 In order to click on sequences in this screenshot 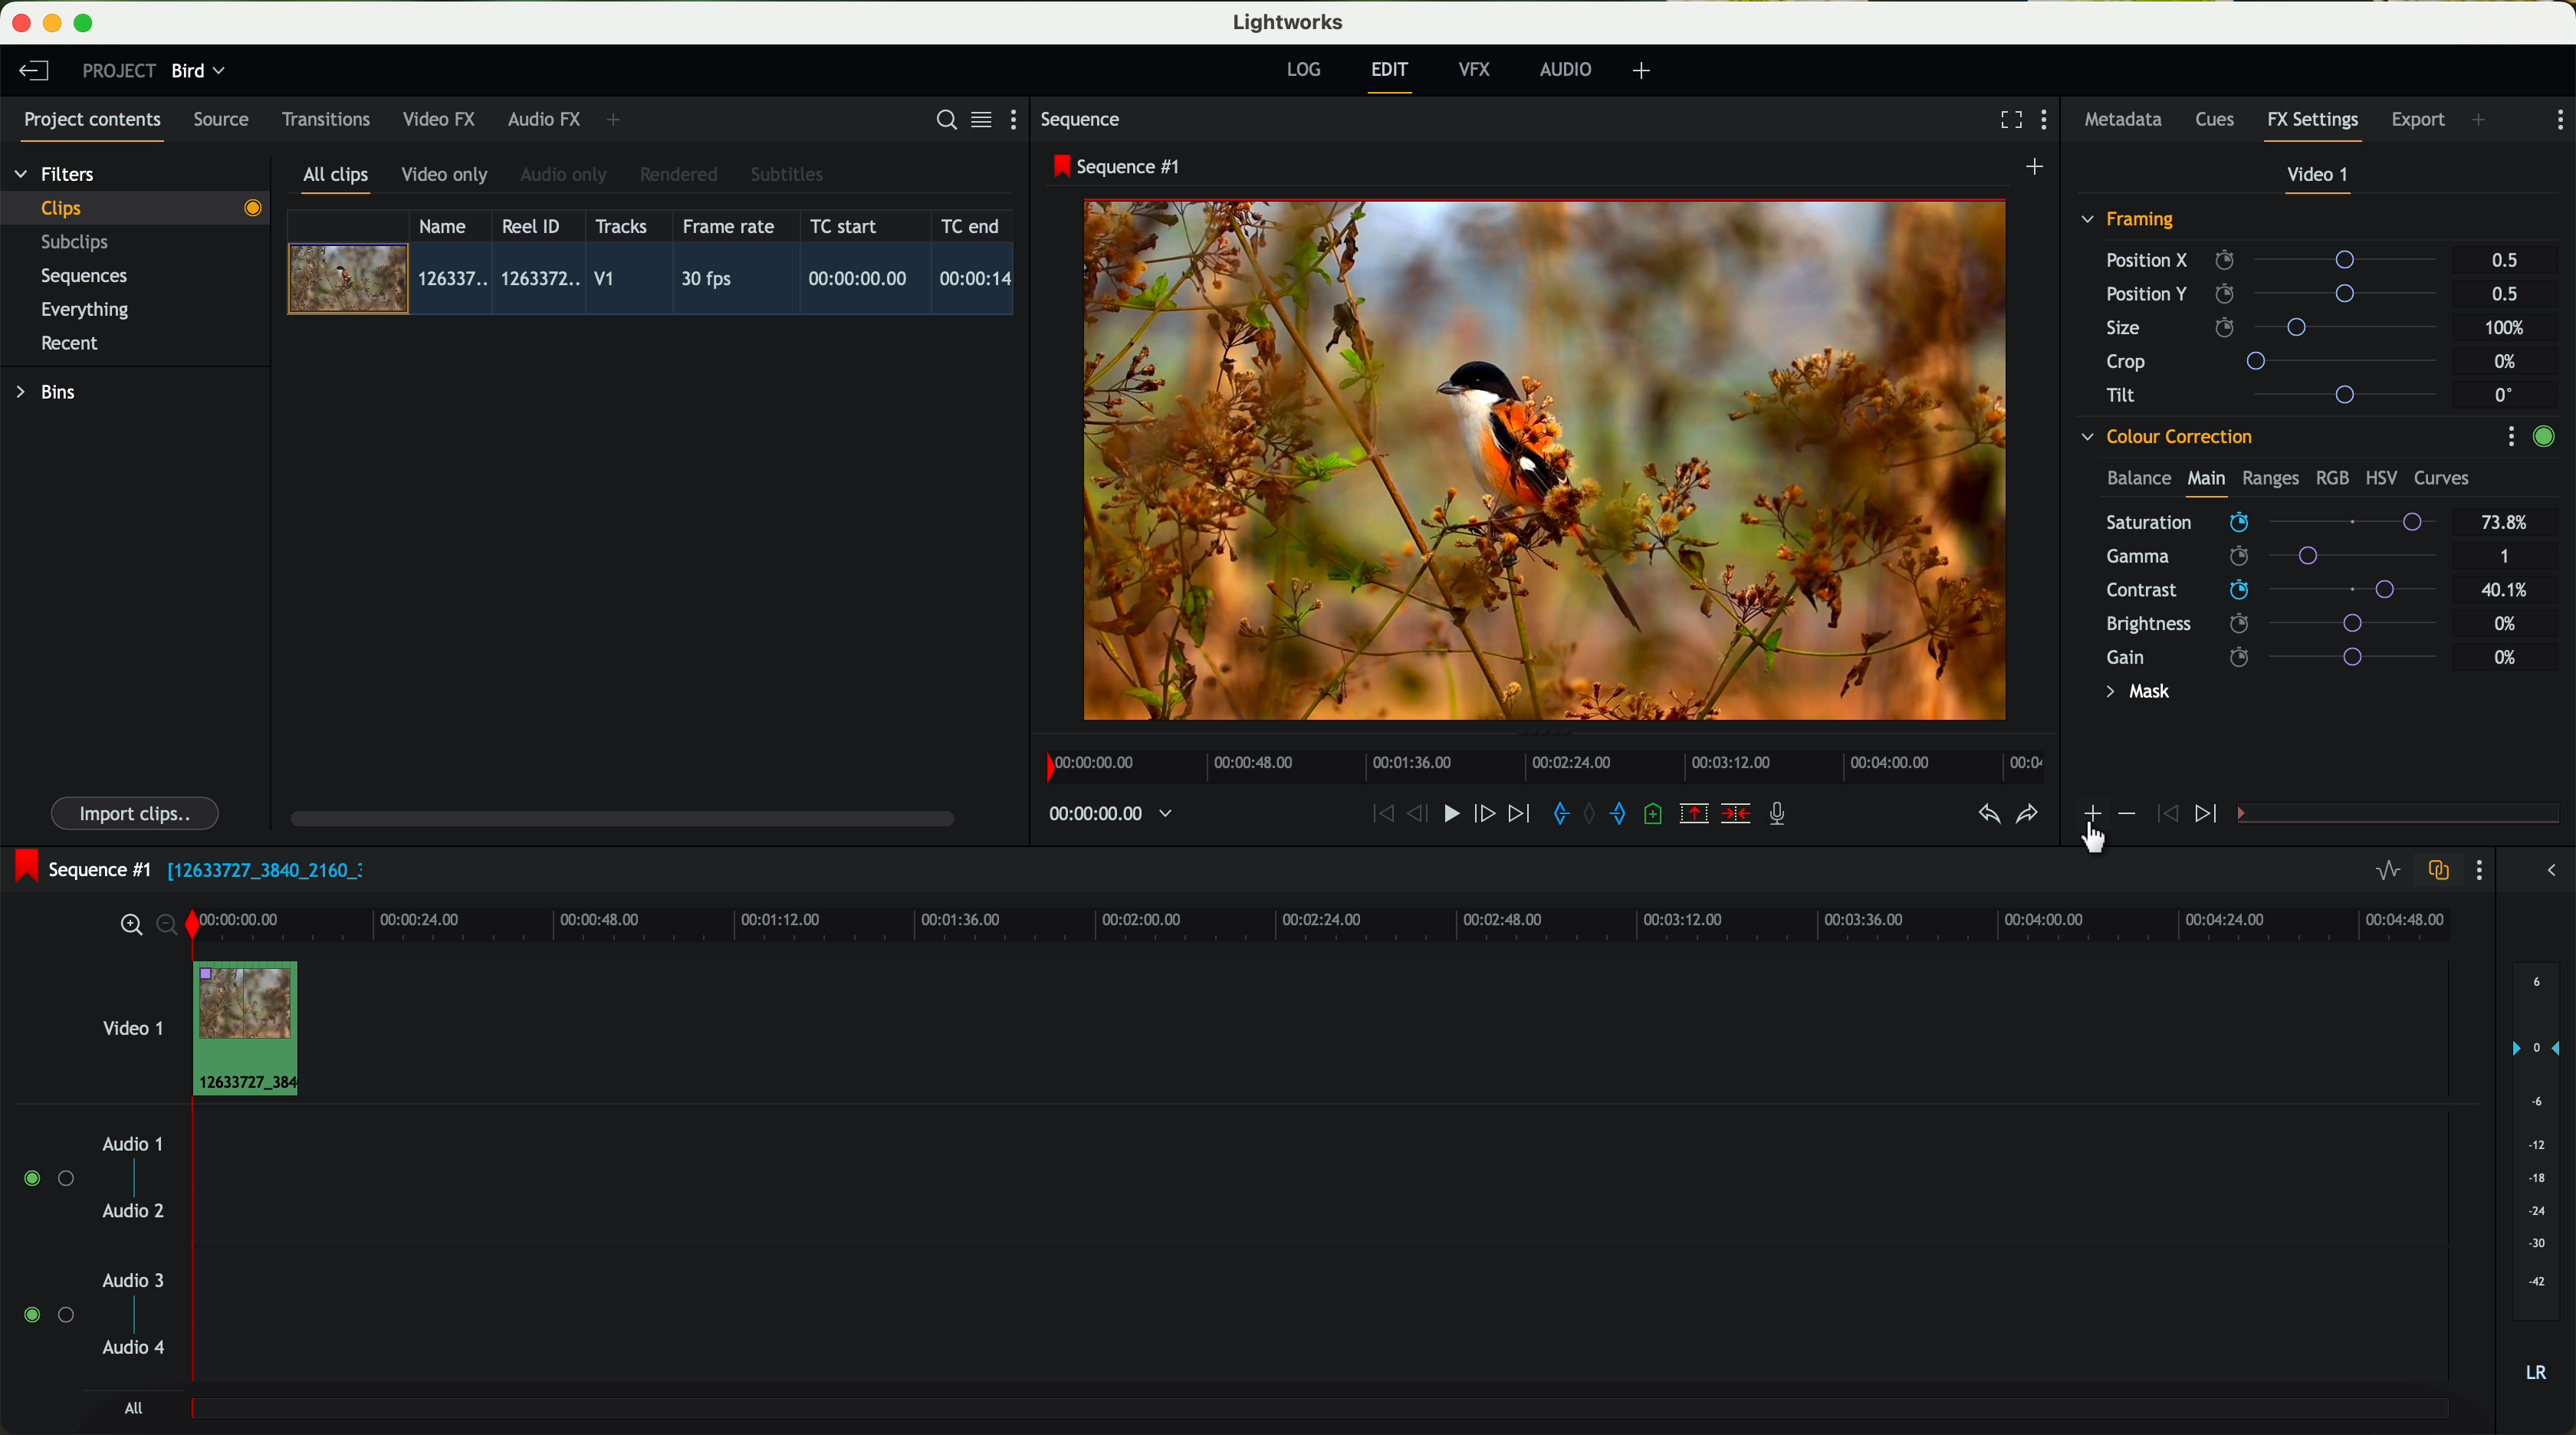, I will do `click(84, 277)`.